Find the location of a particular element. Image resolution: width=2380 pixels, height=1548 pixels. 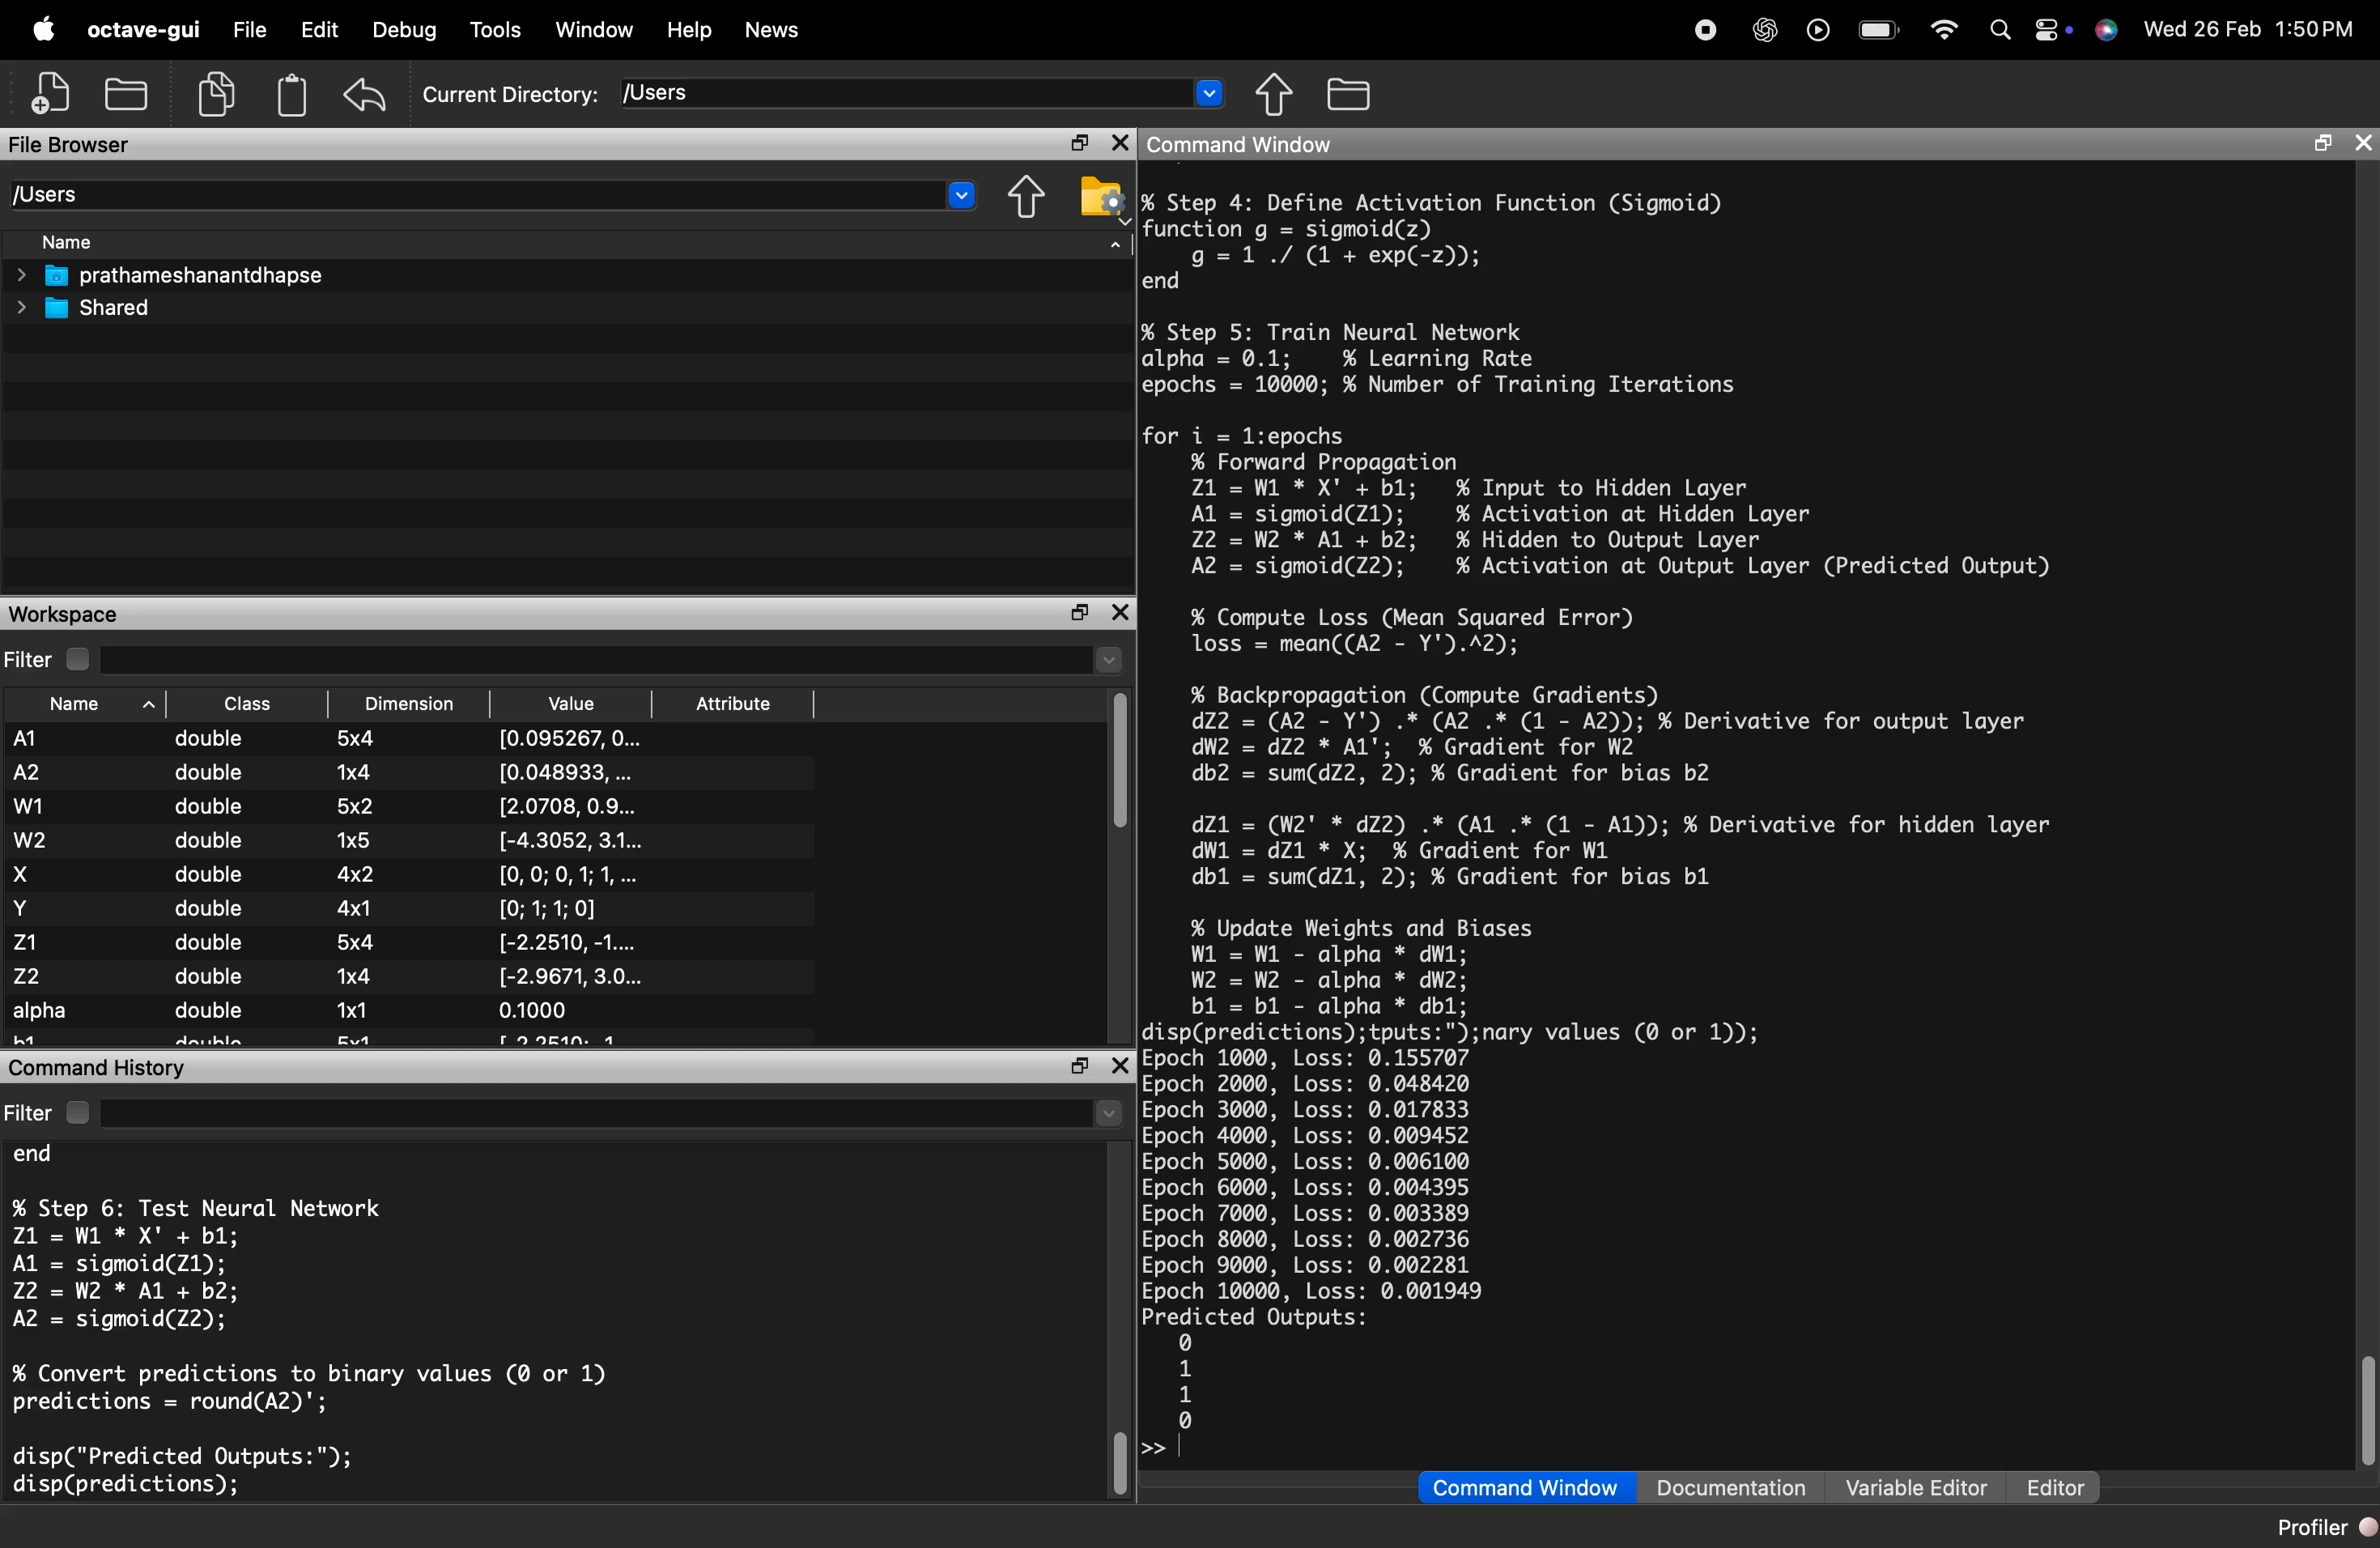

A2 is located at coordinates (25, 772).